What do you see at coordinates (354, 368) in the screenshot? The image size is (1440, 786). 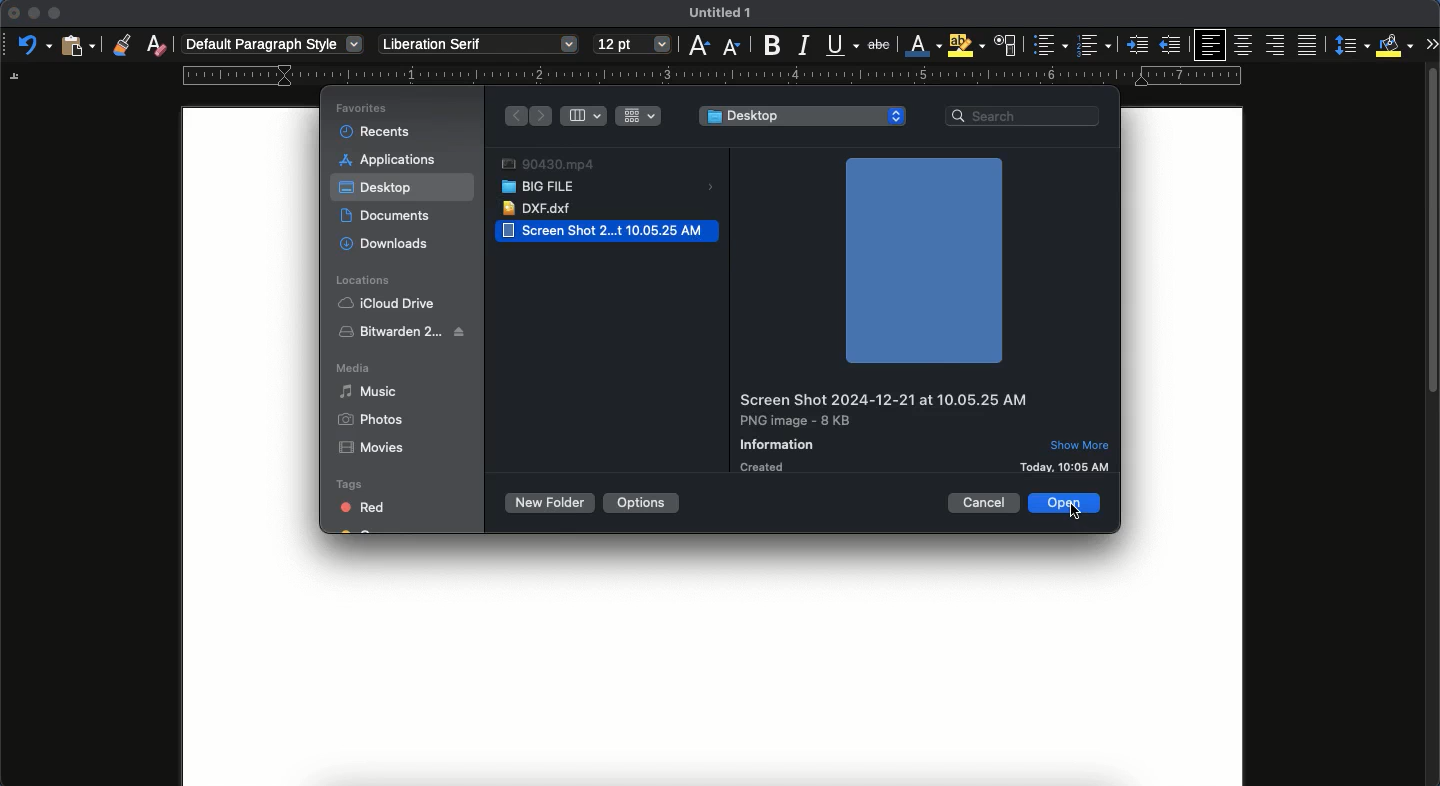 I see `media` at bounding box center [354, 368].